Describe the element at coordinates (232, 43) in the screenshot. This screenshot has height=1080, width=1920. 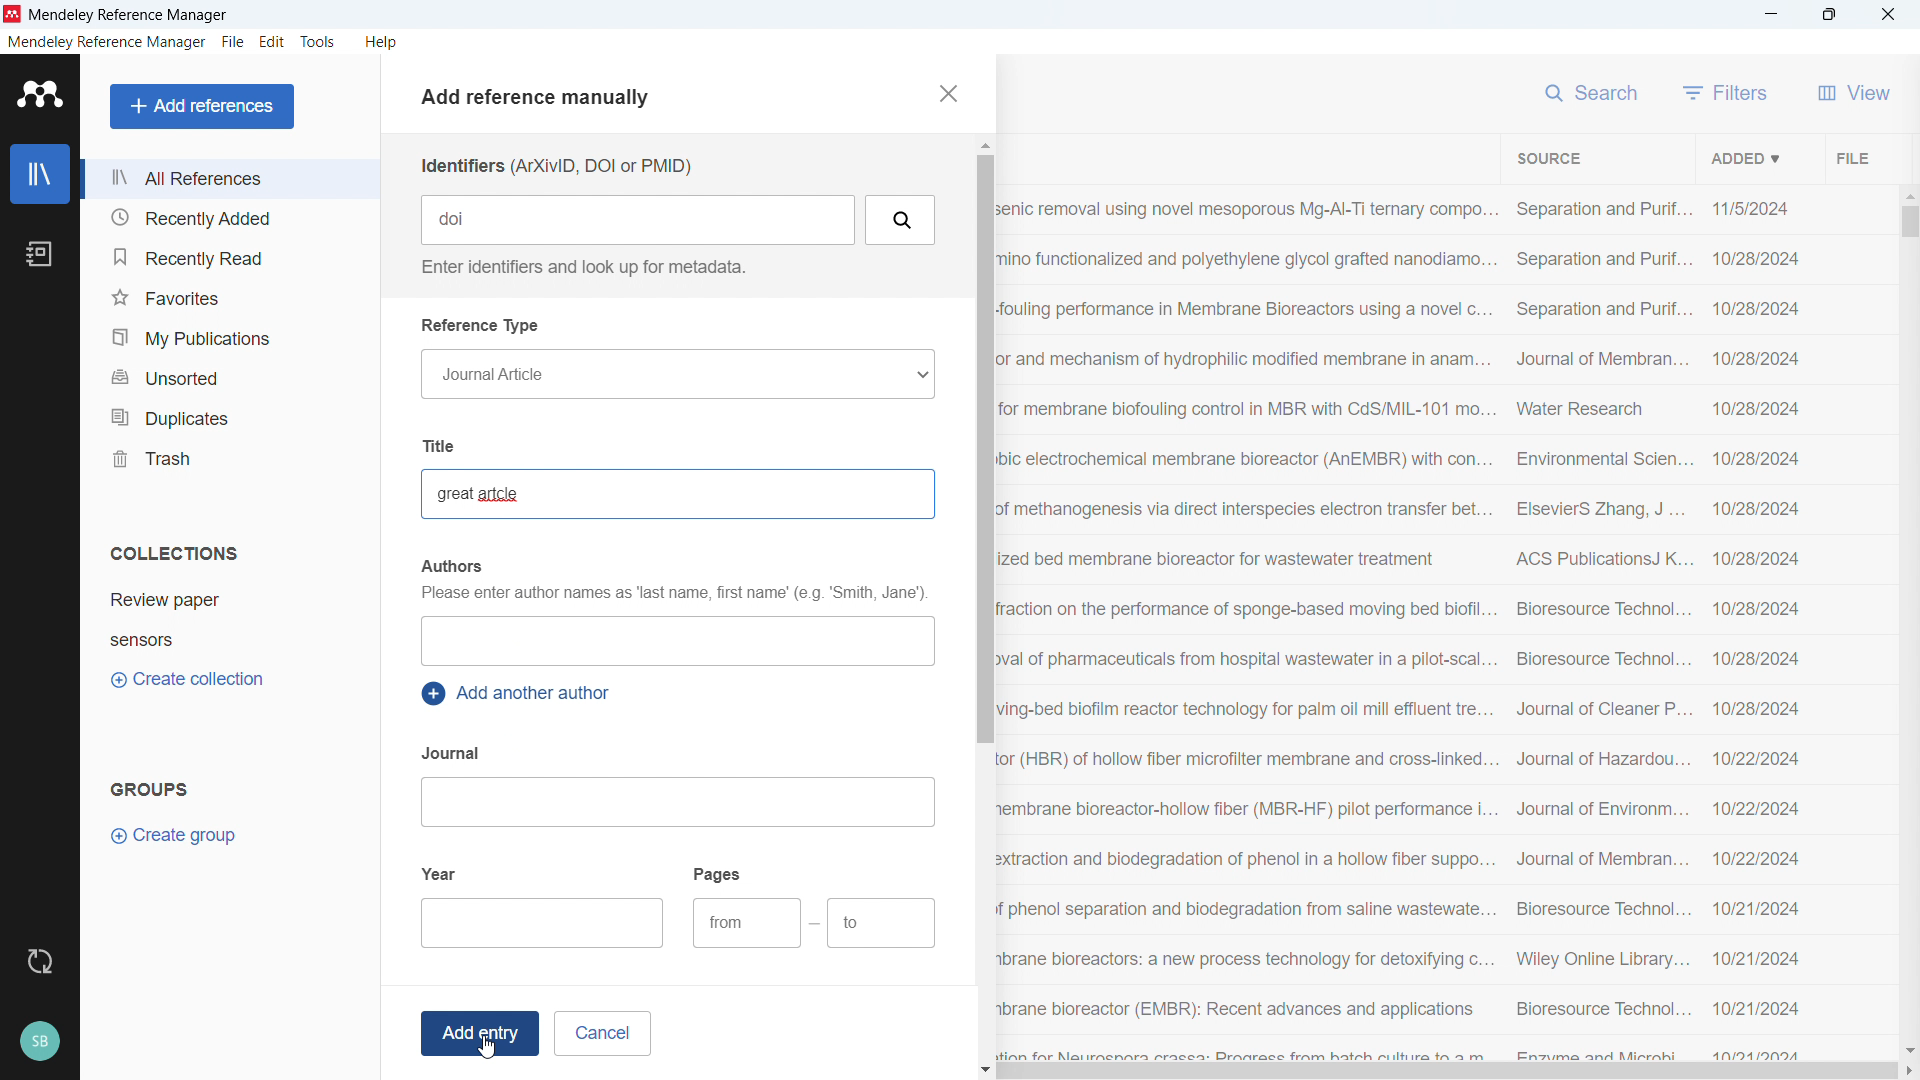
I see `file ` at that location.